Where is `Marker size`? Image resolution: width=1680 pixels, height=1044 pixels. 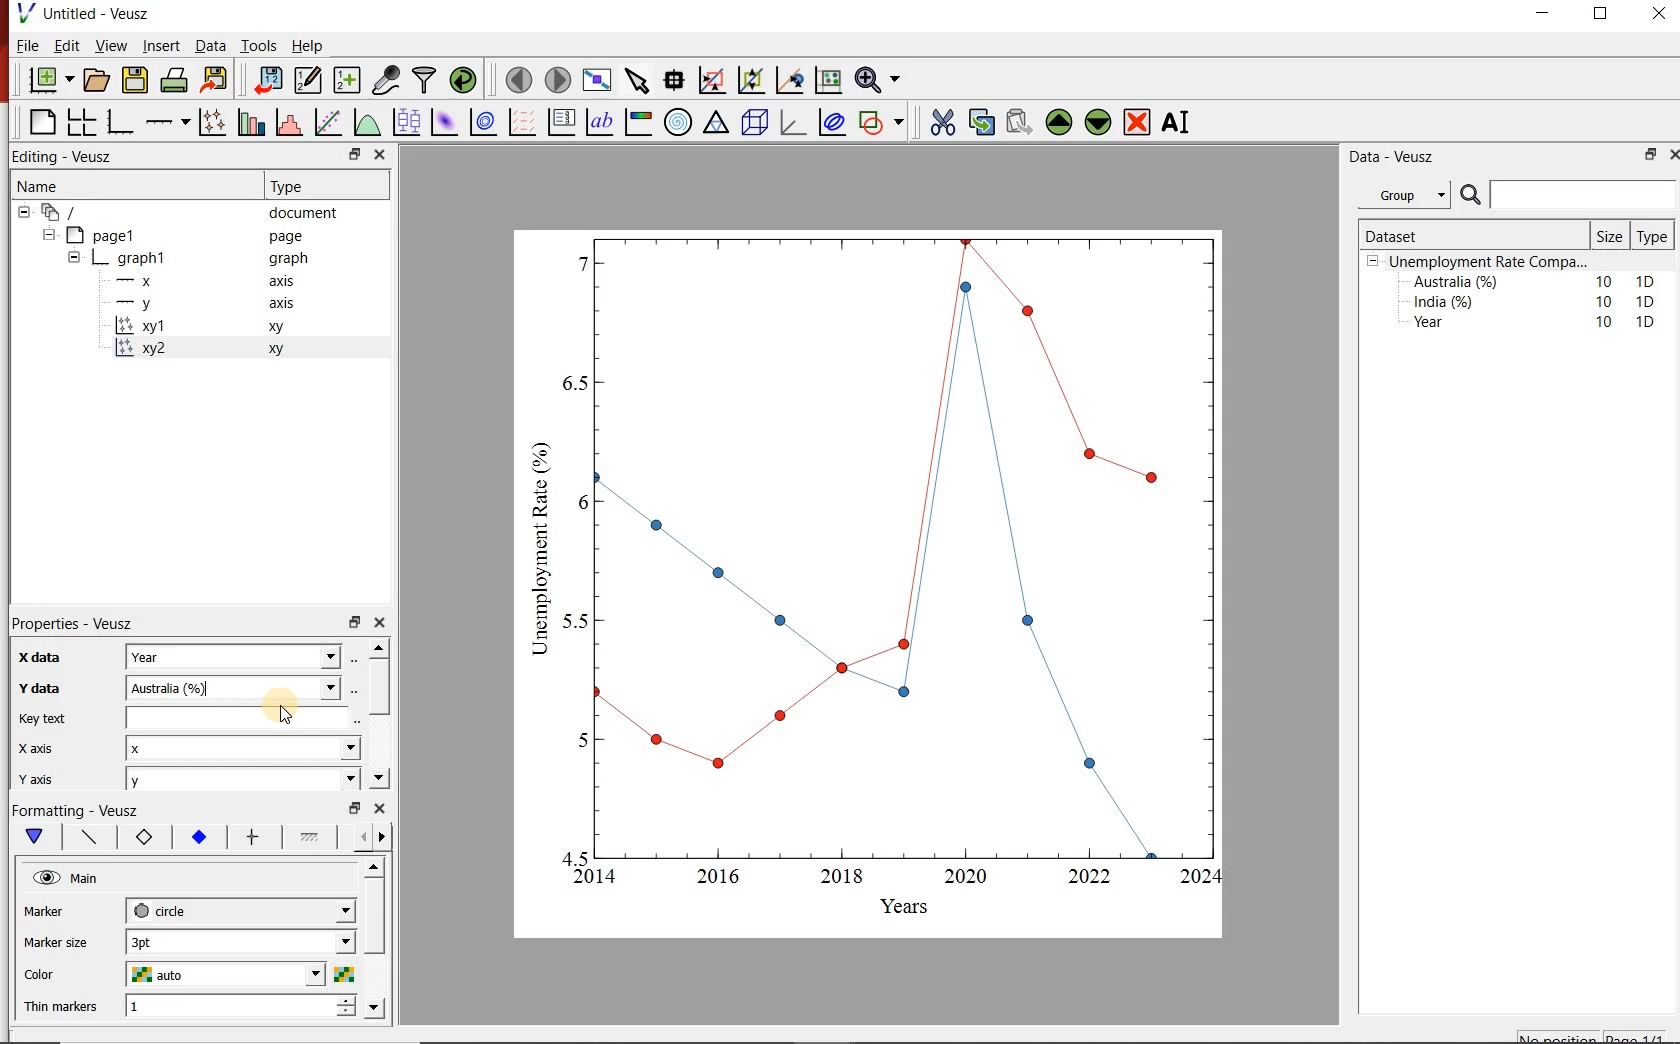 Marker size is located at coordinates (58, 940).